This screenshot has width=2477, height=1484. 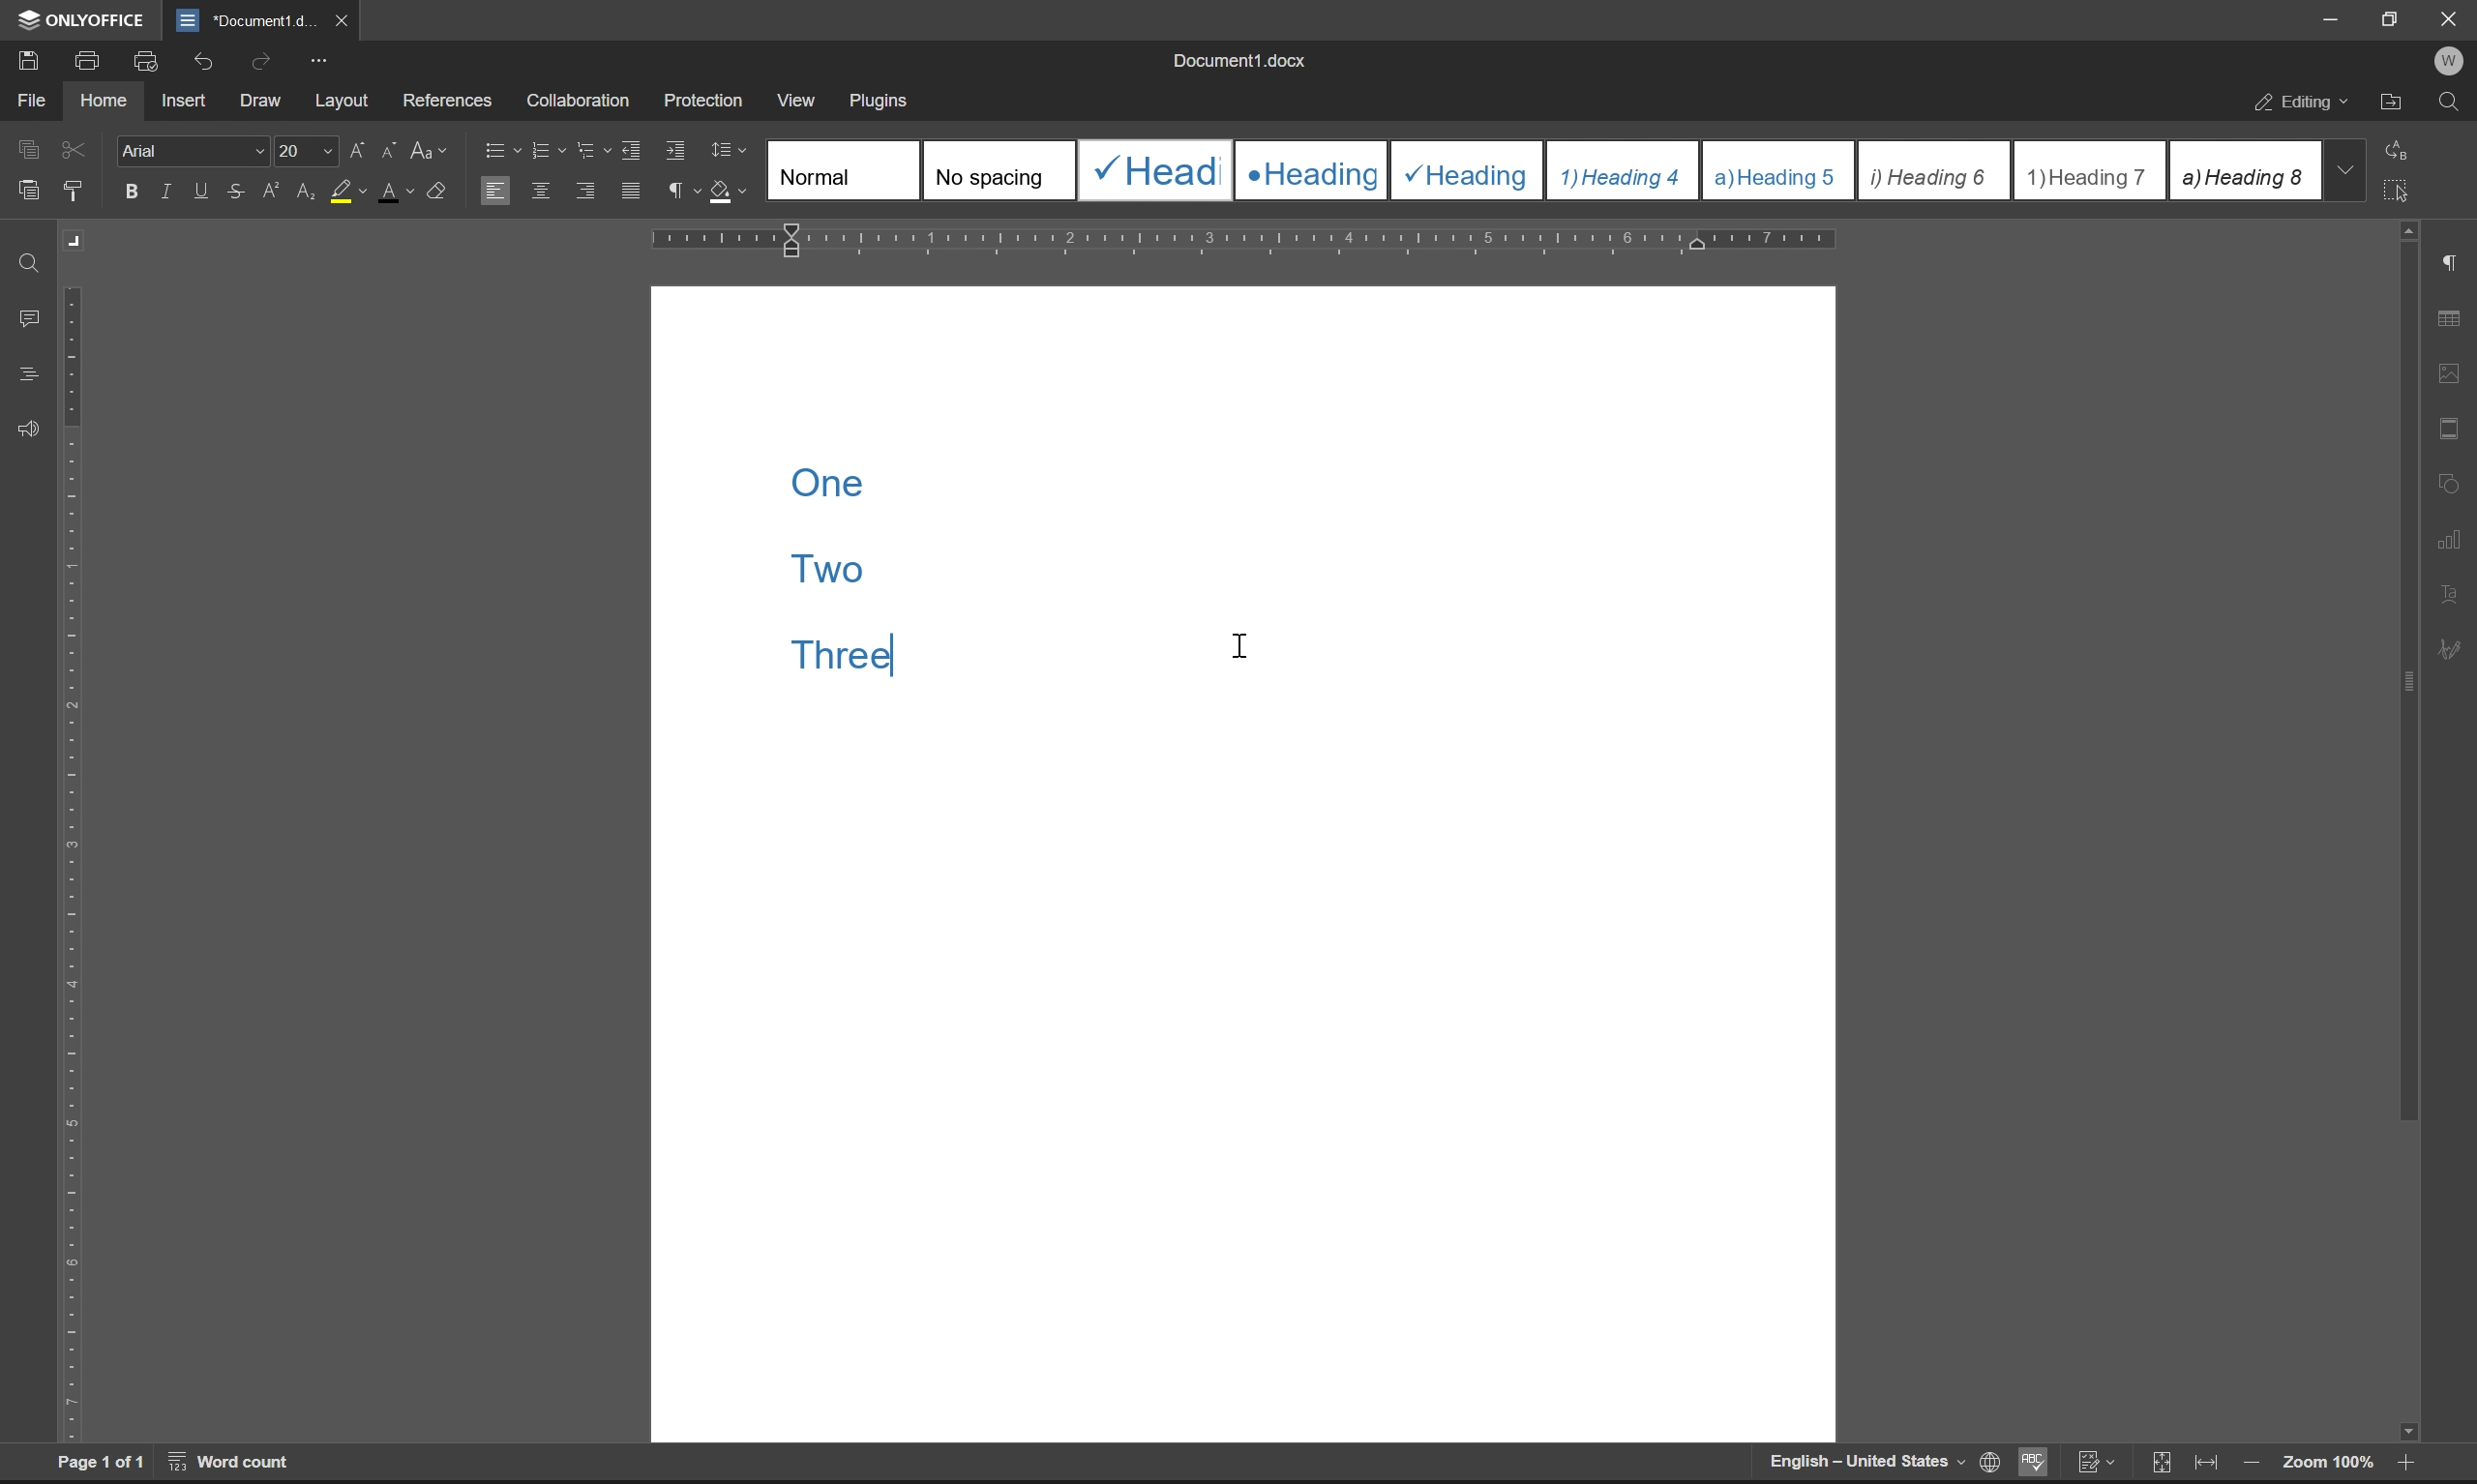 What do you see at coordinates (31, 265) in the screenshot?
I see `find` at bounding box center [31, 265].